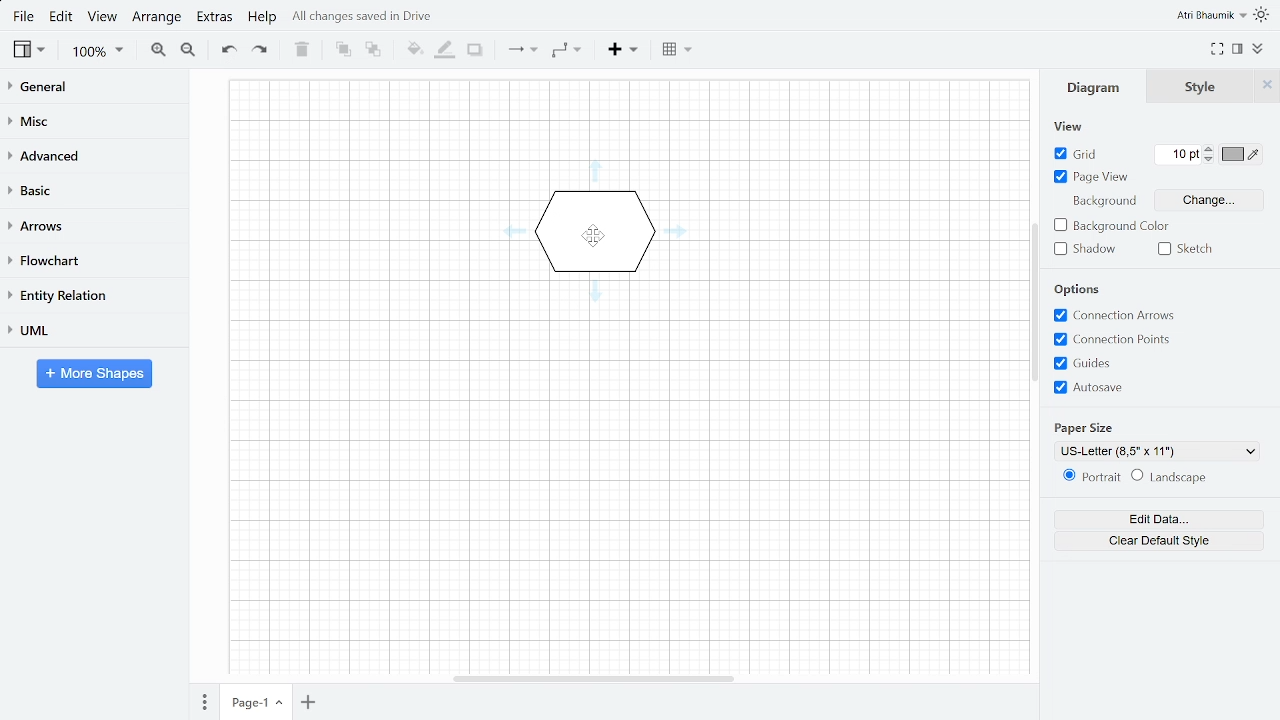  What do you see at coordinates (1212, 15) in the screenshot?
I see `Atri Bhaumik` at bounding box center [1212, 15].